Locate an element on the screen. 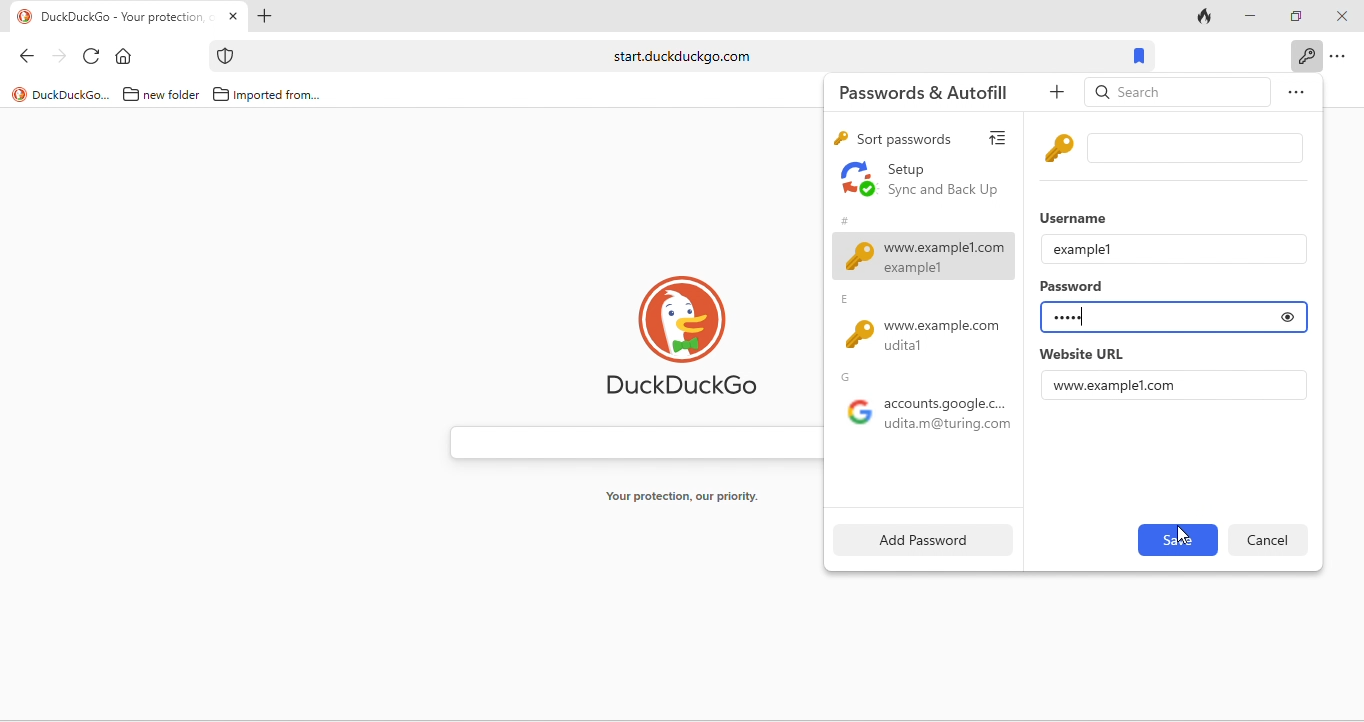 The image size is (1364, 722). new folder is located at coordinates (173, 96).